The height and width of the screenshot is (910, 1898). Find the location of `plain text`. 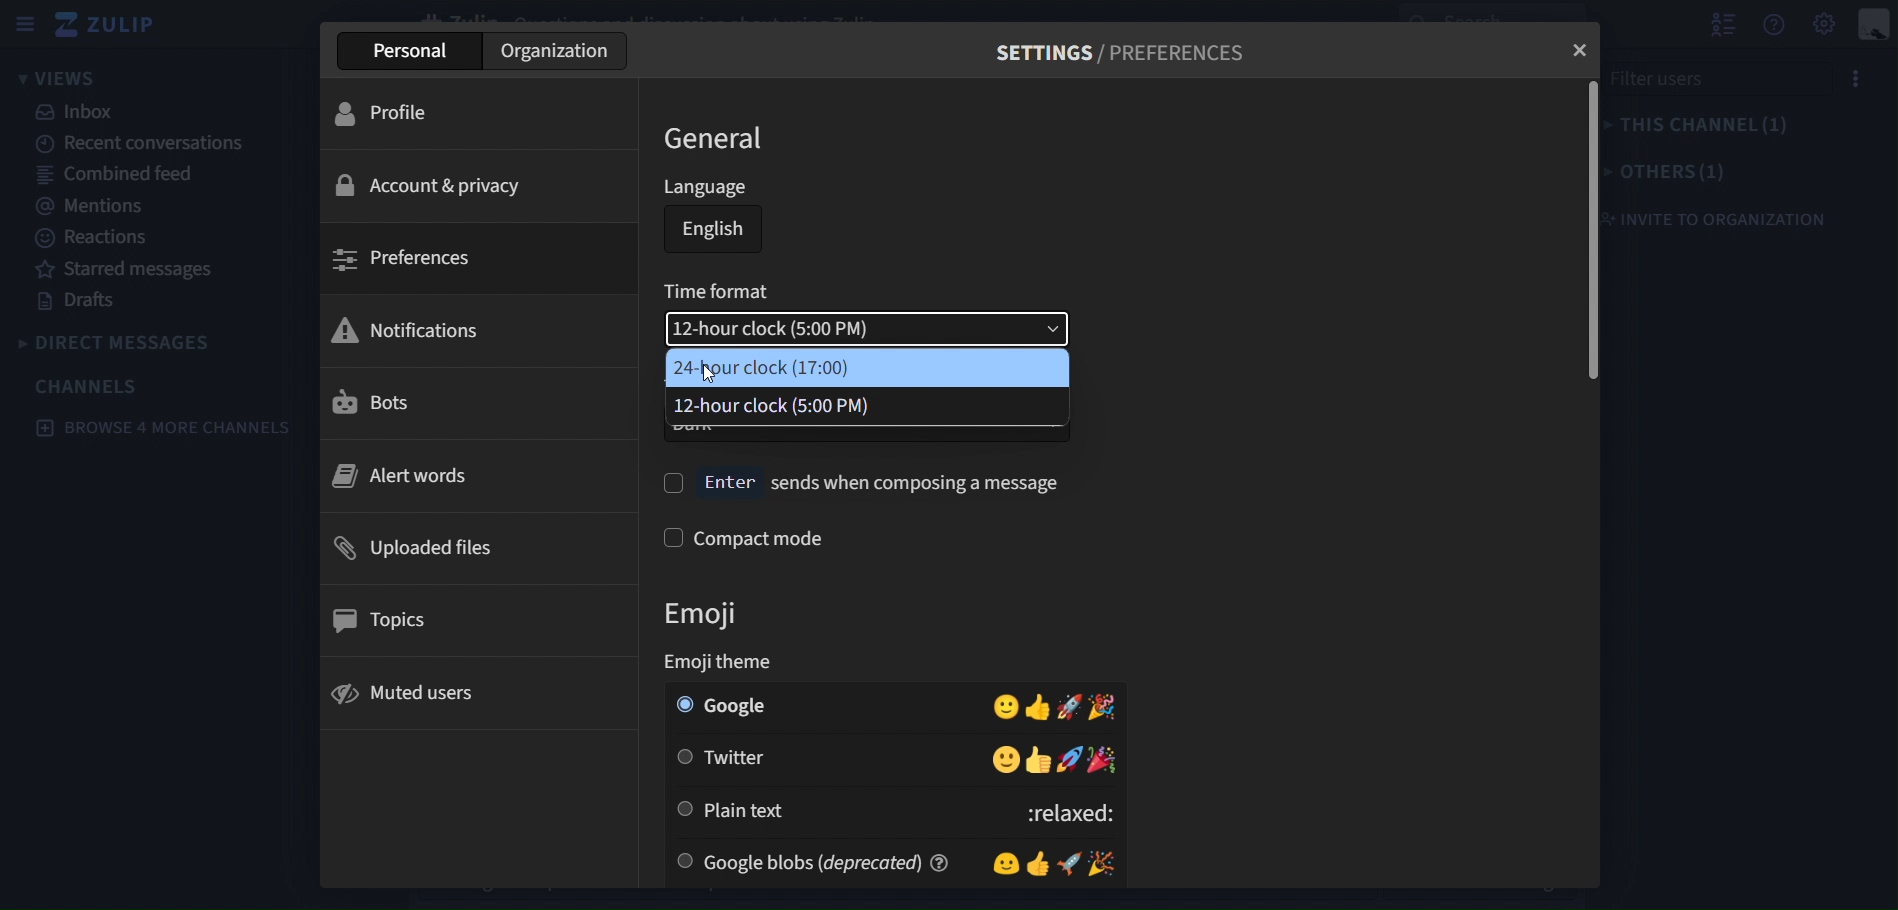

plain text is located at coordinates (731, 811).